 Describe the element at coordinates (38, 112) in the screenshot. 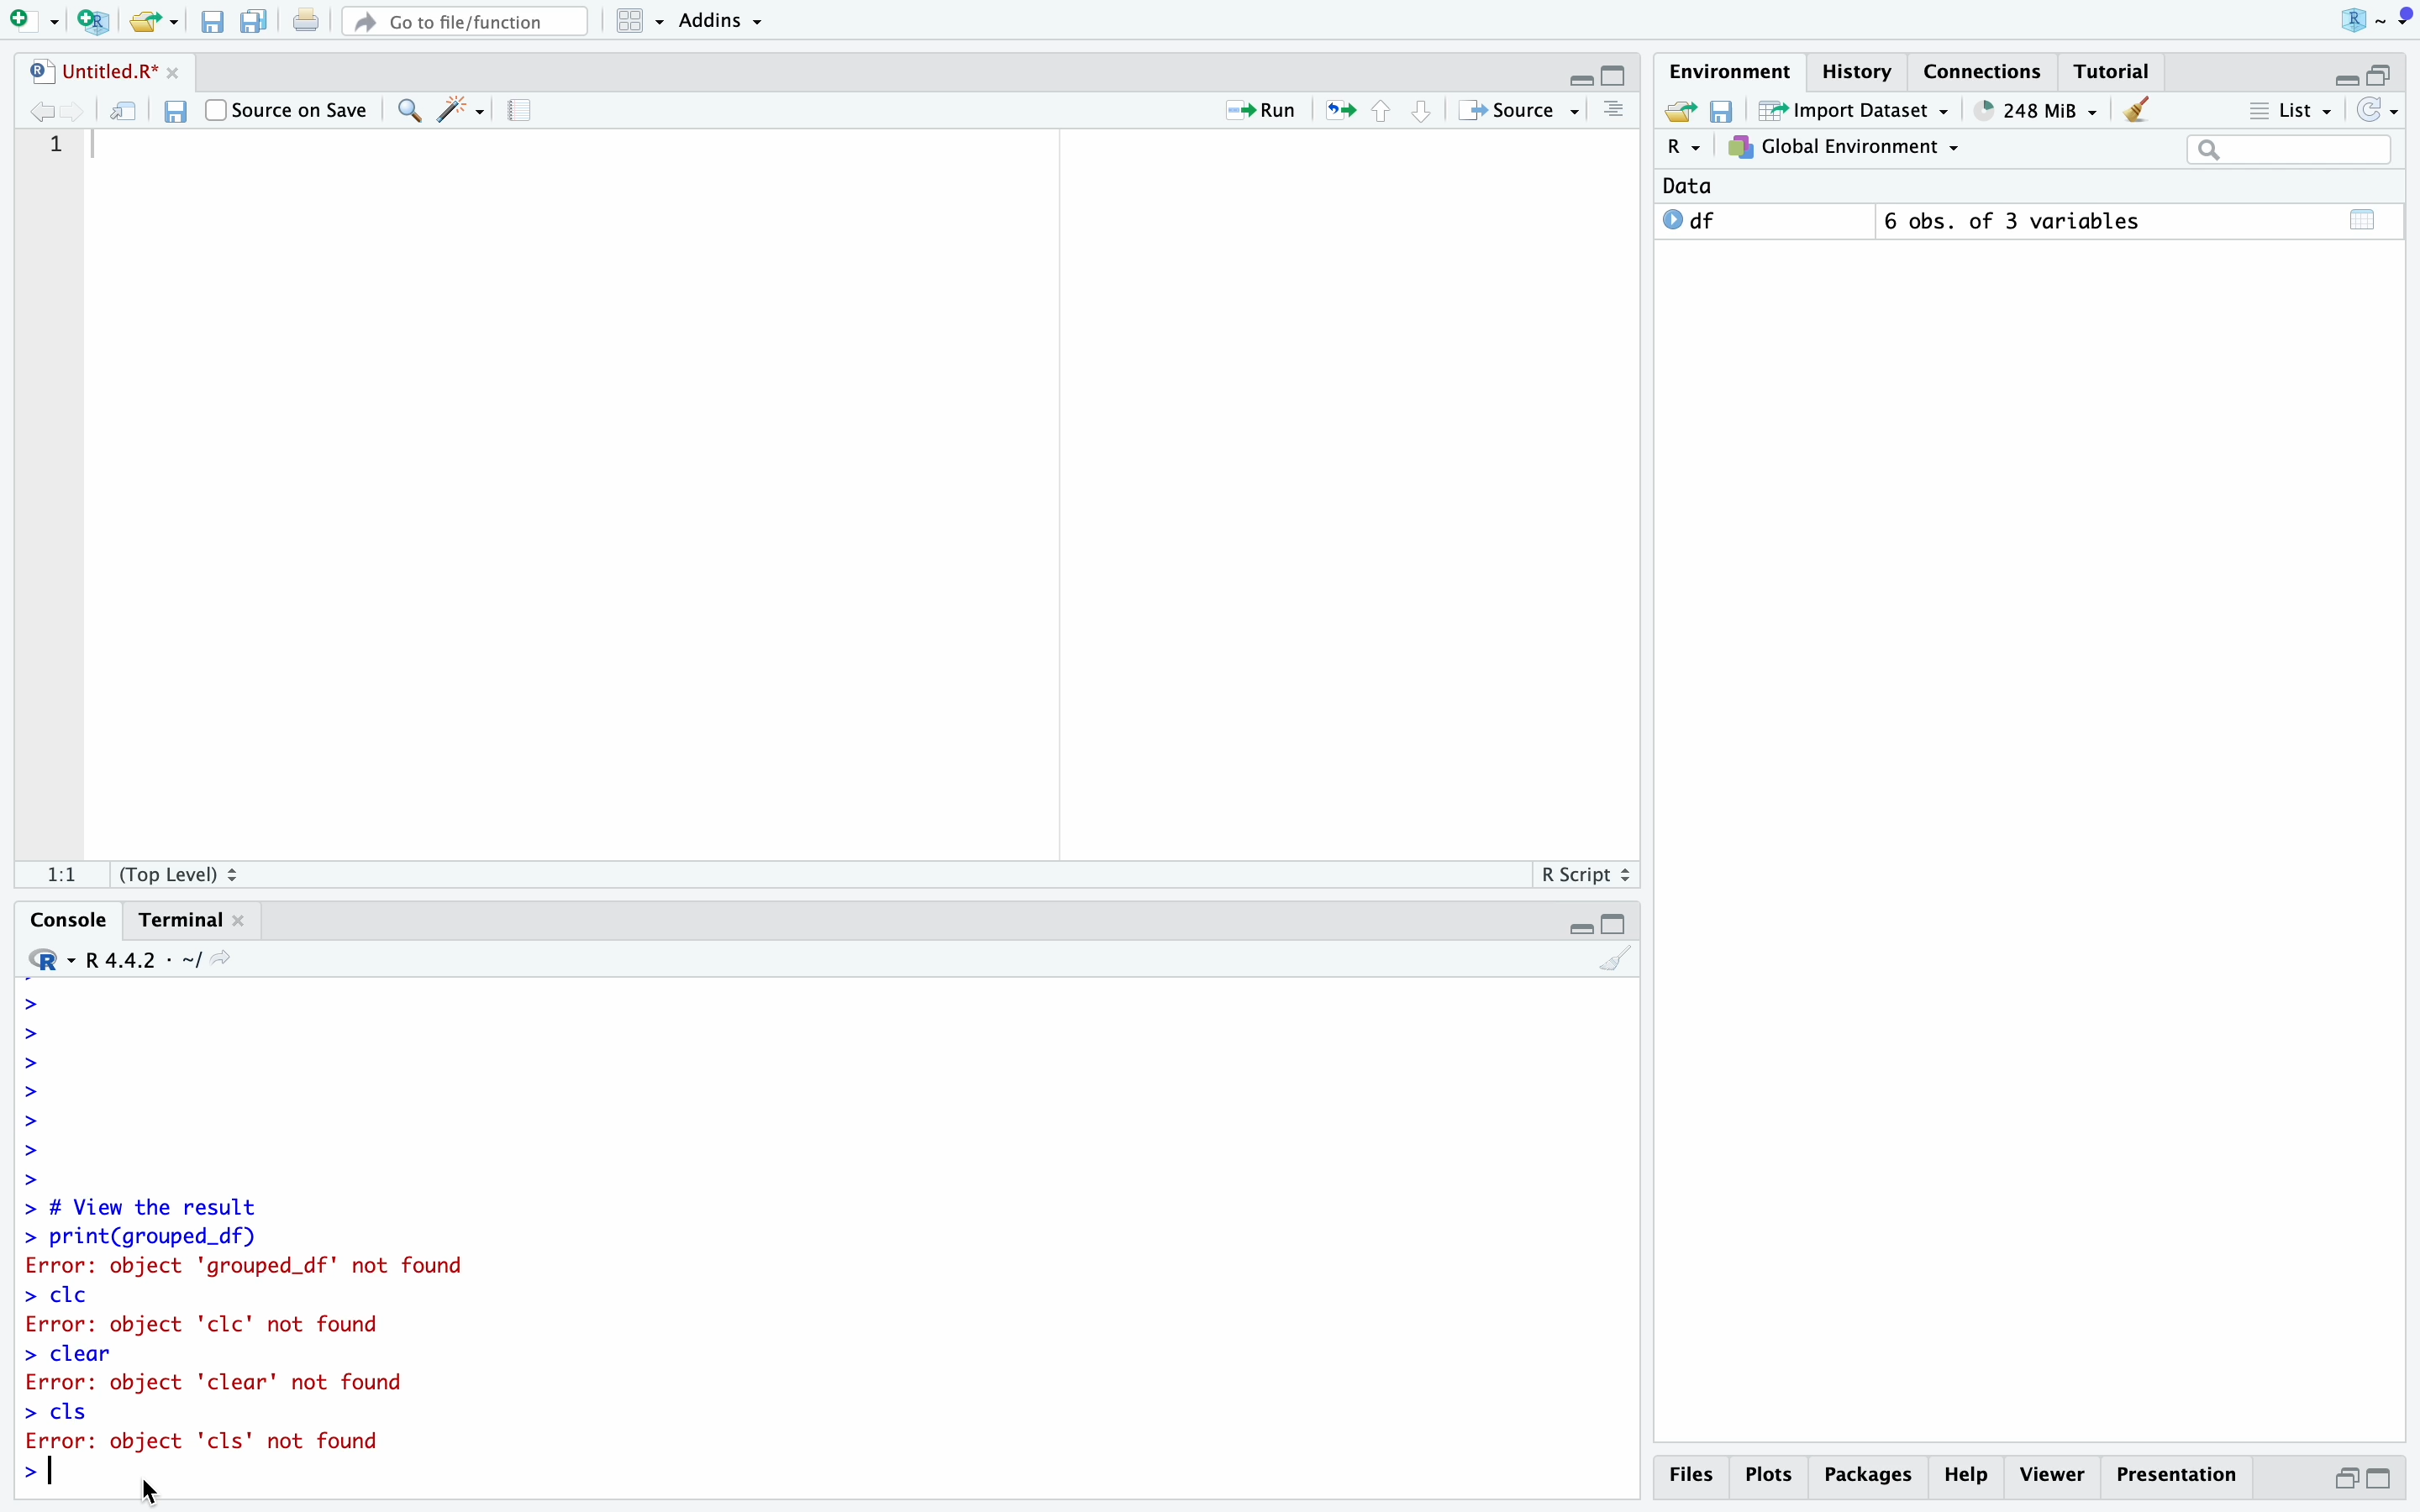

I see `Go to previous location` at that location.